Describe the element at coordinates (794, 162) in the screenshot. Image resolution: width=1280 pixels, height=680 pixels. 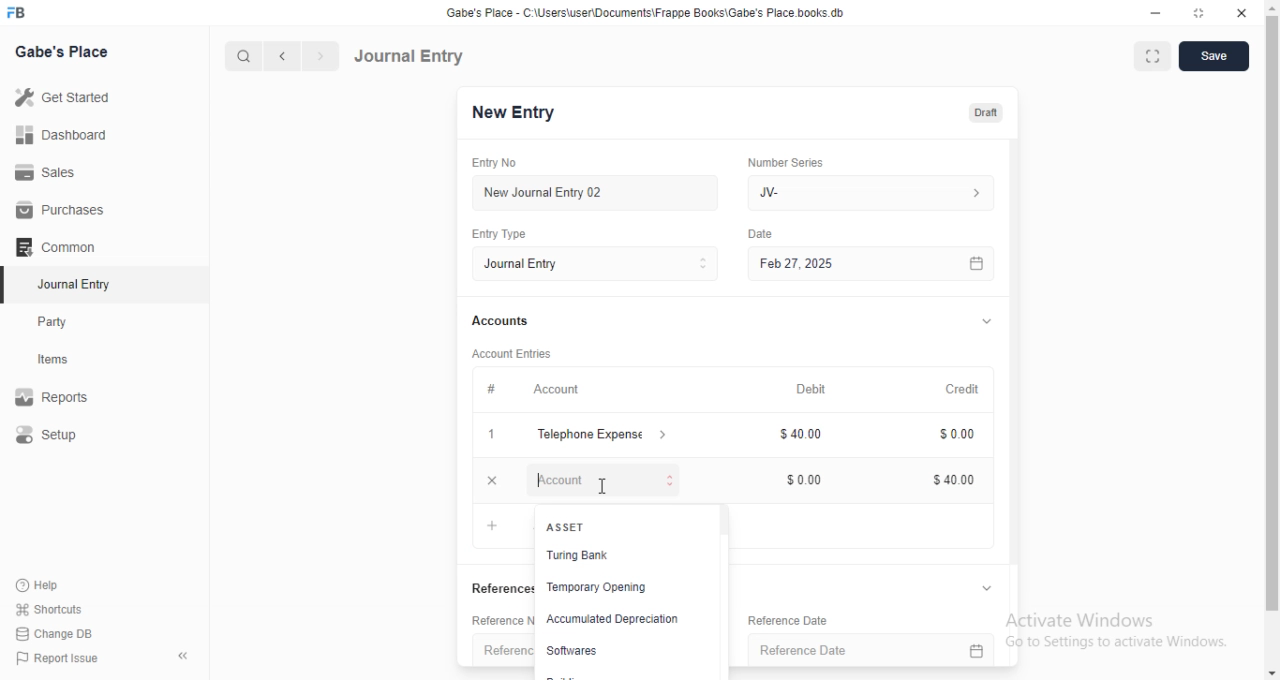
I see `‘Number Series` at that location.